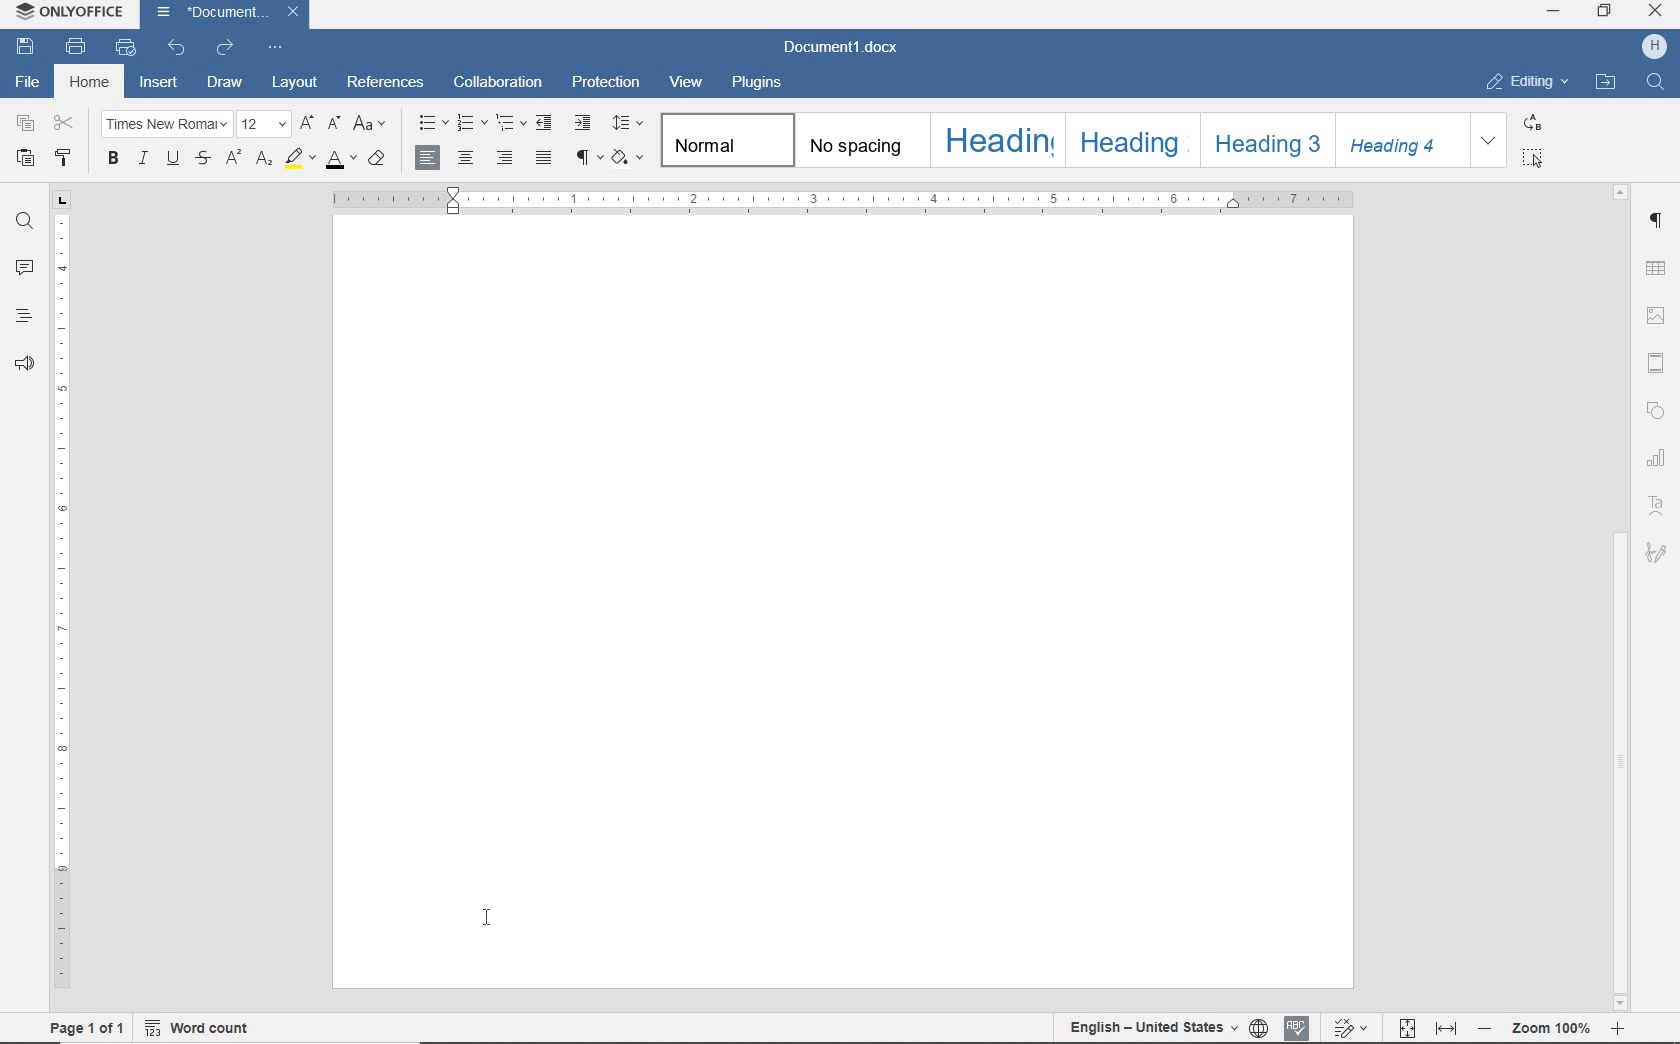 This screenshot has height=1044, width=1680. I want to click on headings, so click(22, 316).